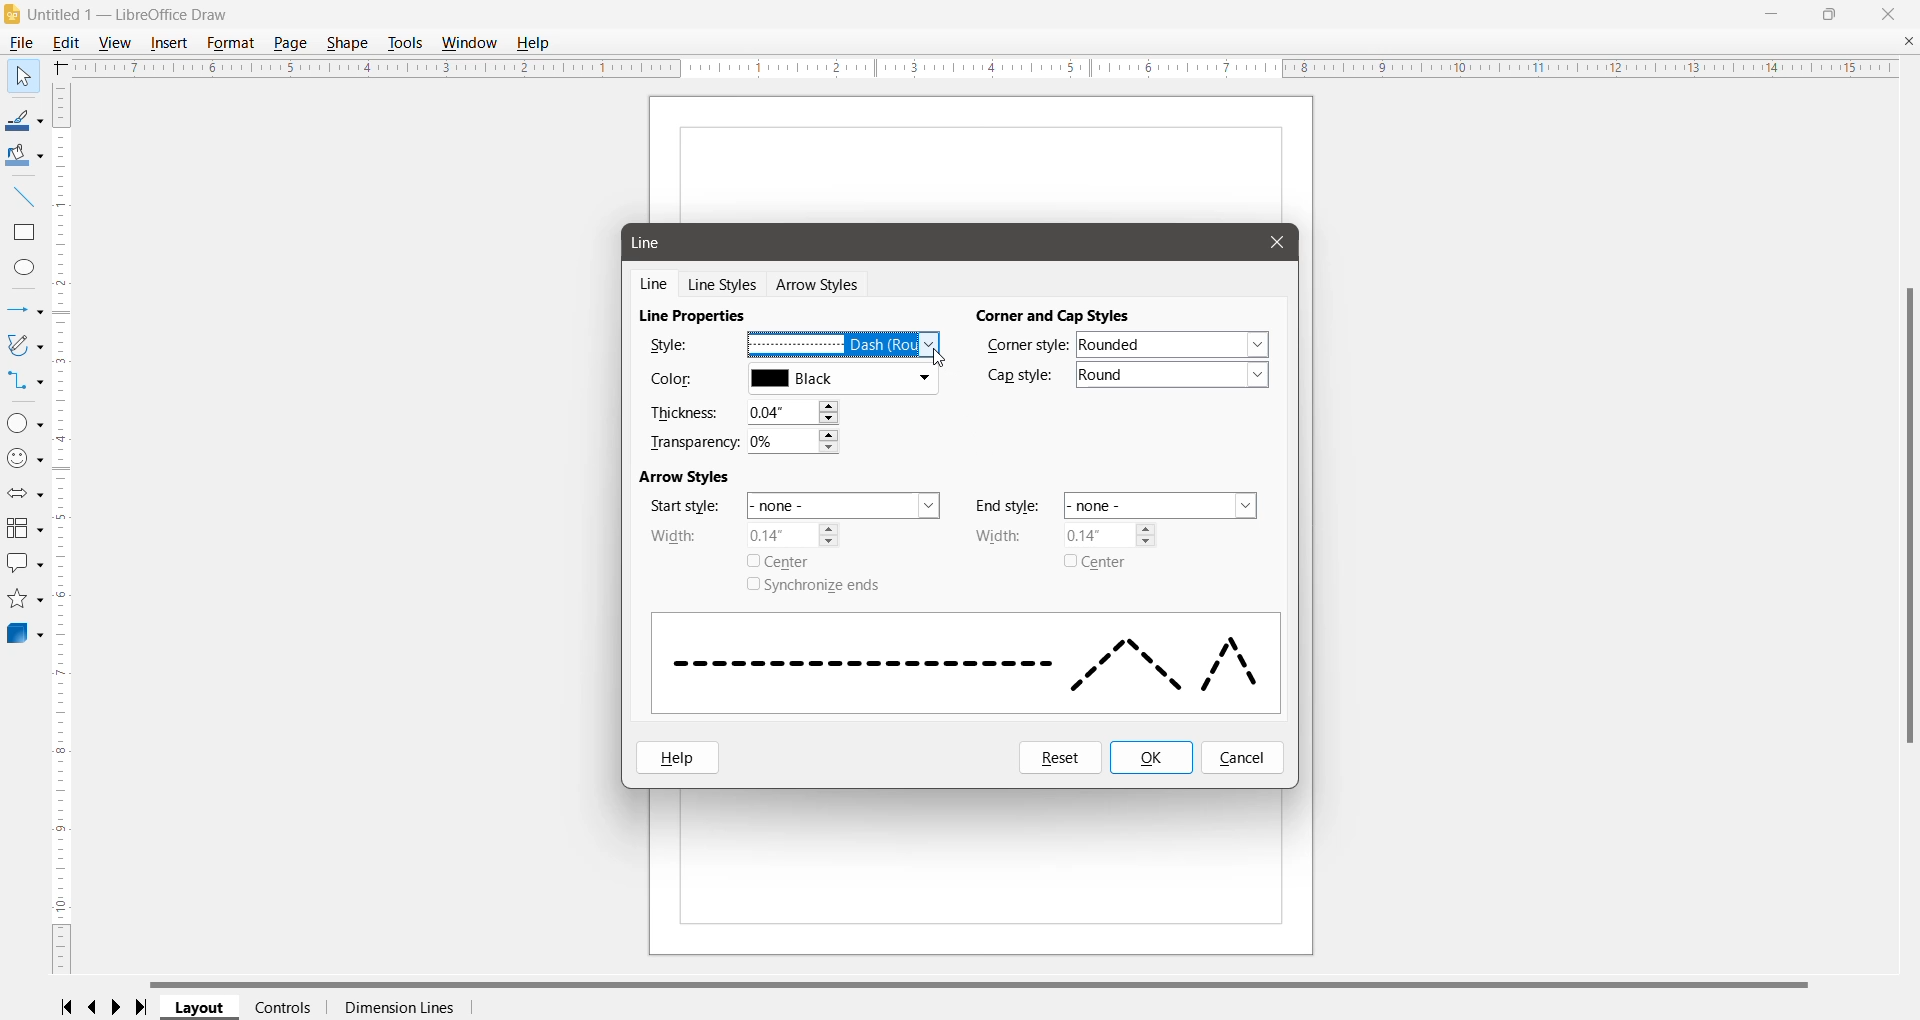 The image size is (1920, 1020). I want to click on Center, so click(785, 562).